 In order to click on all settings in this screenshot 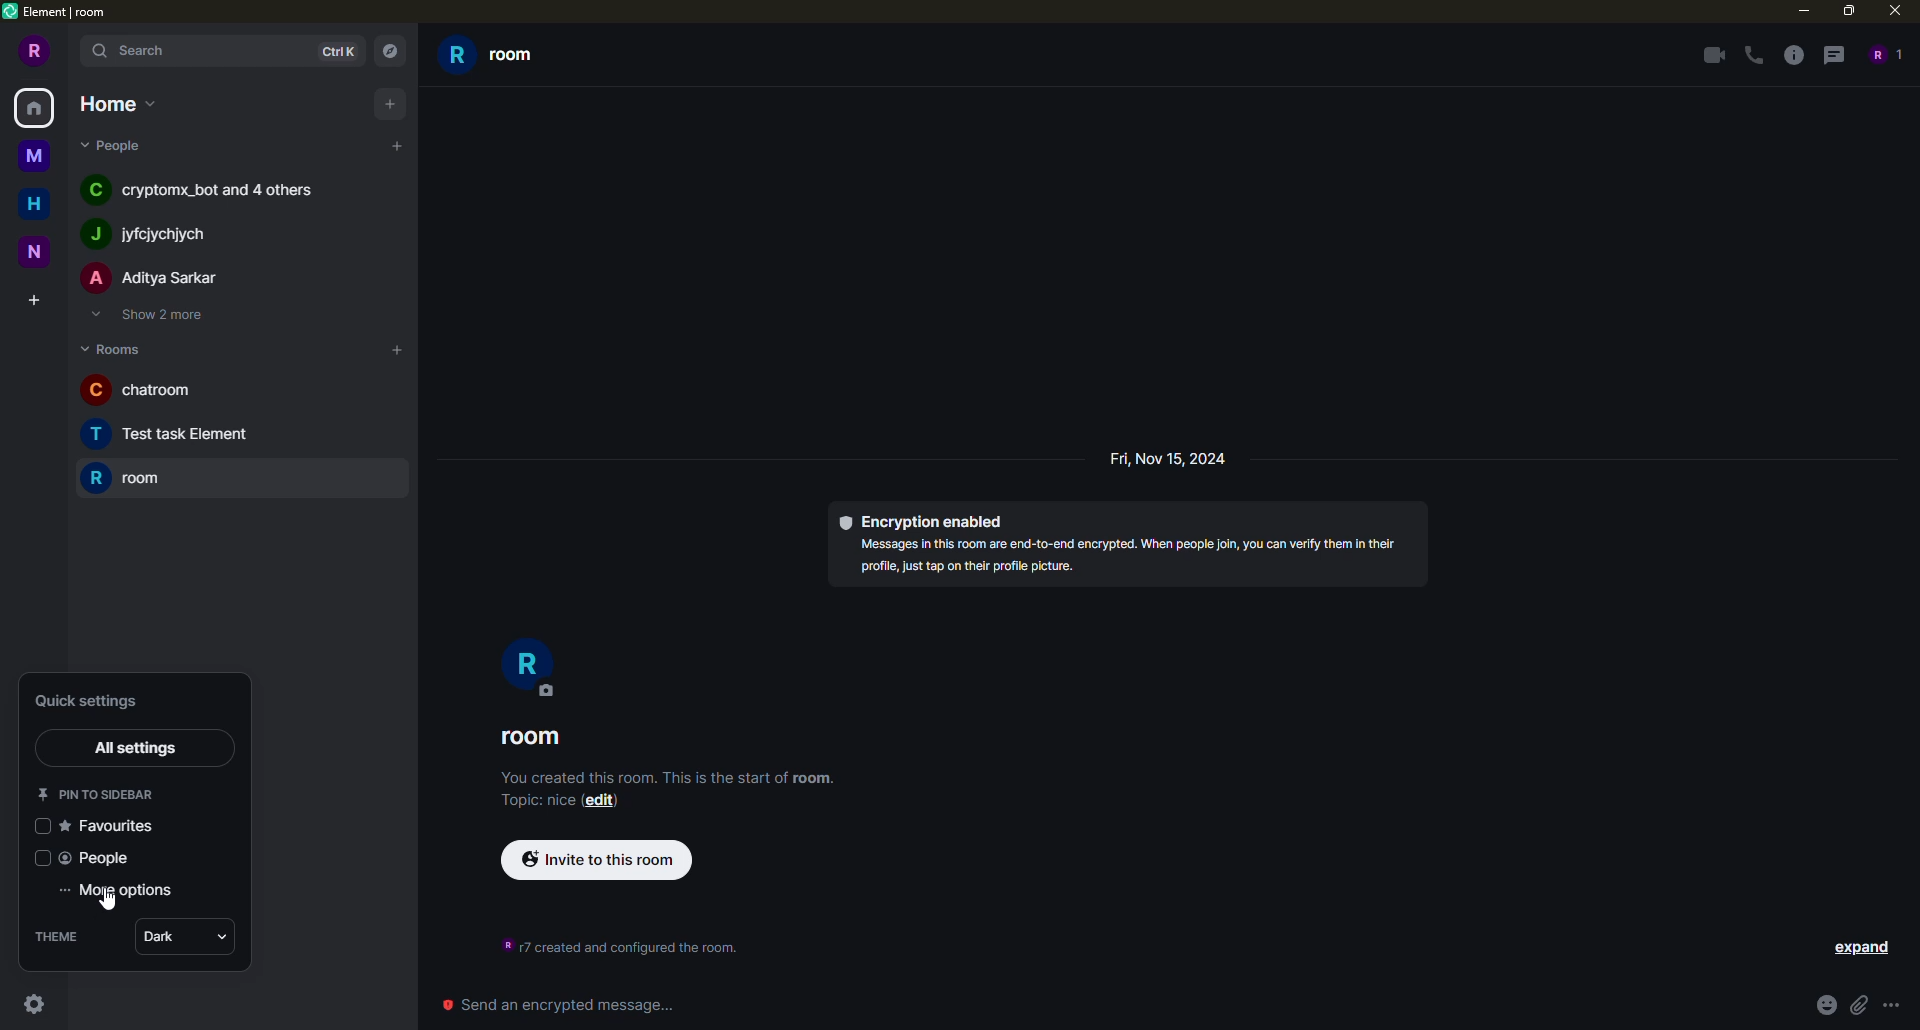, I will do `click(139, 750)`.